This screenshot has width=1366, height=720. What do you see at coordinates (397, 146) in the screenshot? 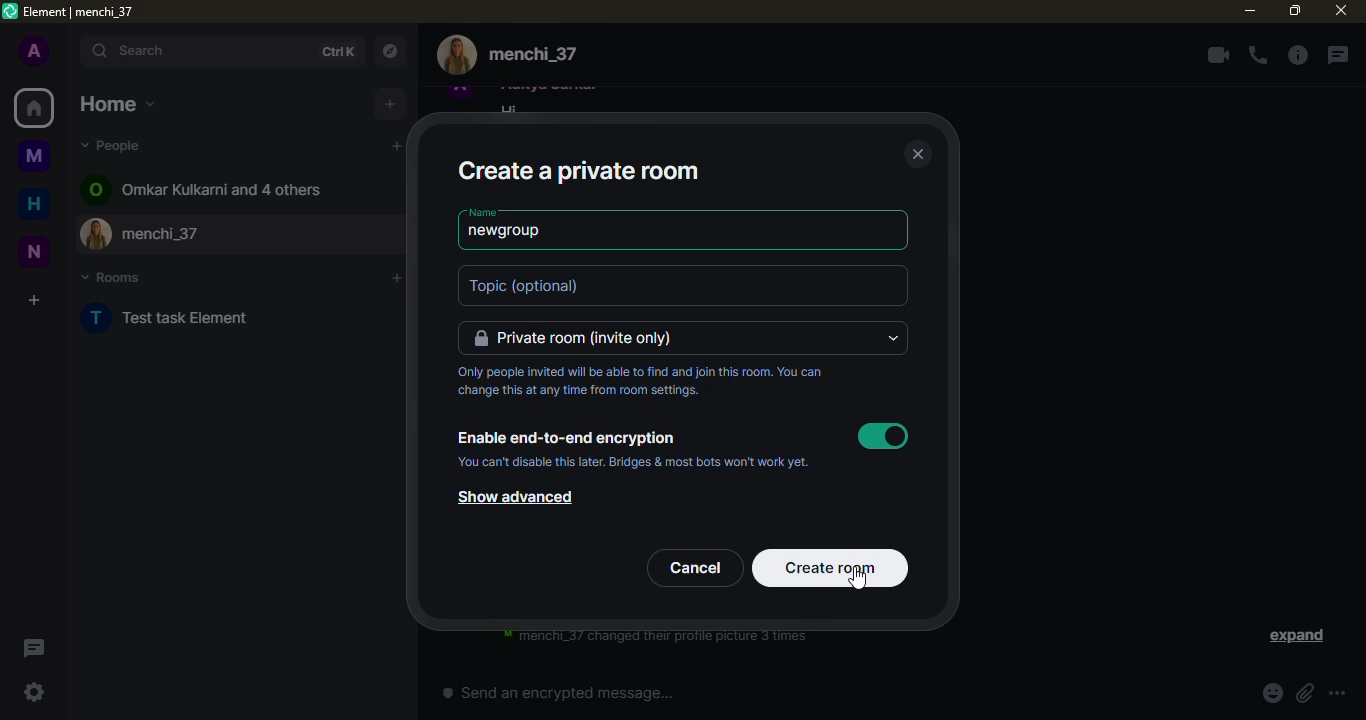
I see `add` at bounding box center [397, 146].